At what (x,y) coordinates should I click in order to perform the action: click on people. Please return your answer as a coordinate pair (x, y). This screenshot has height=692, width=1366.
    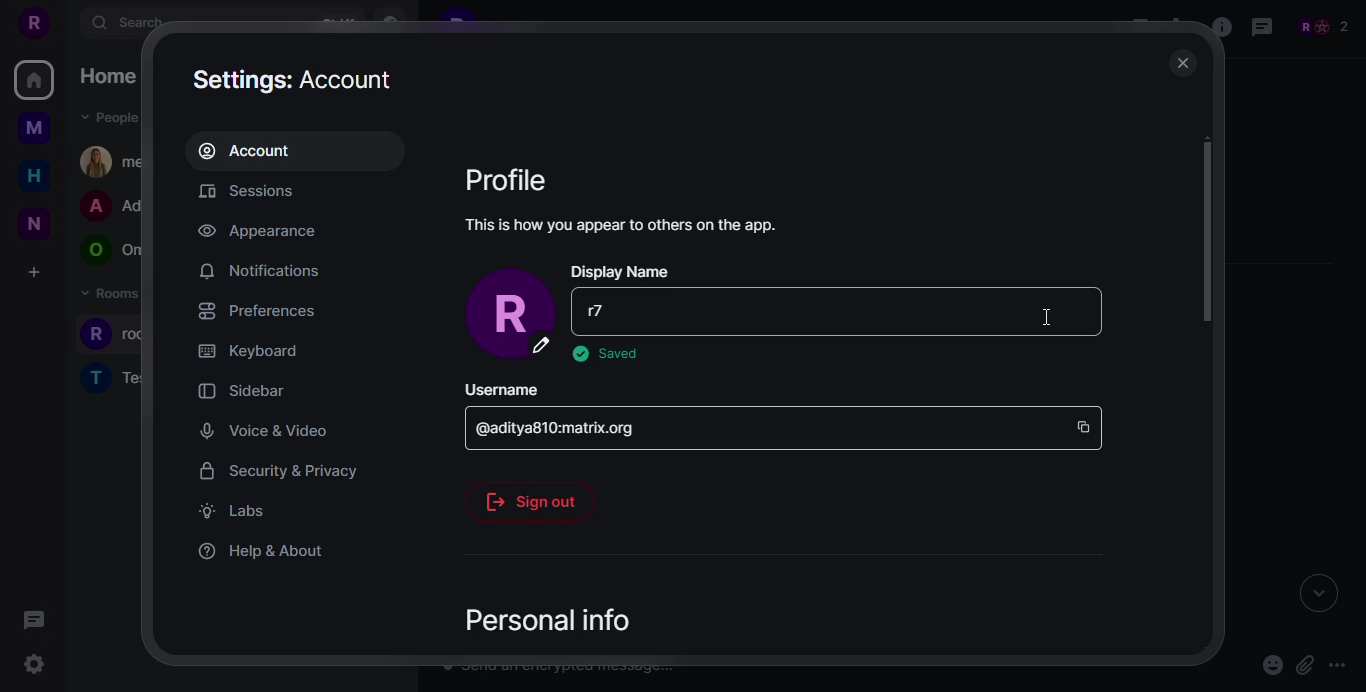
    Looking at the image, I should click on (1330, 26).